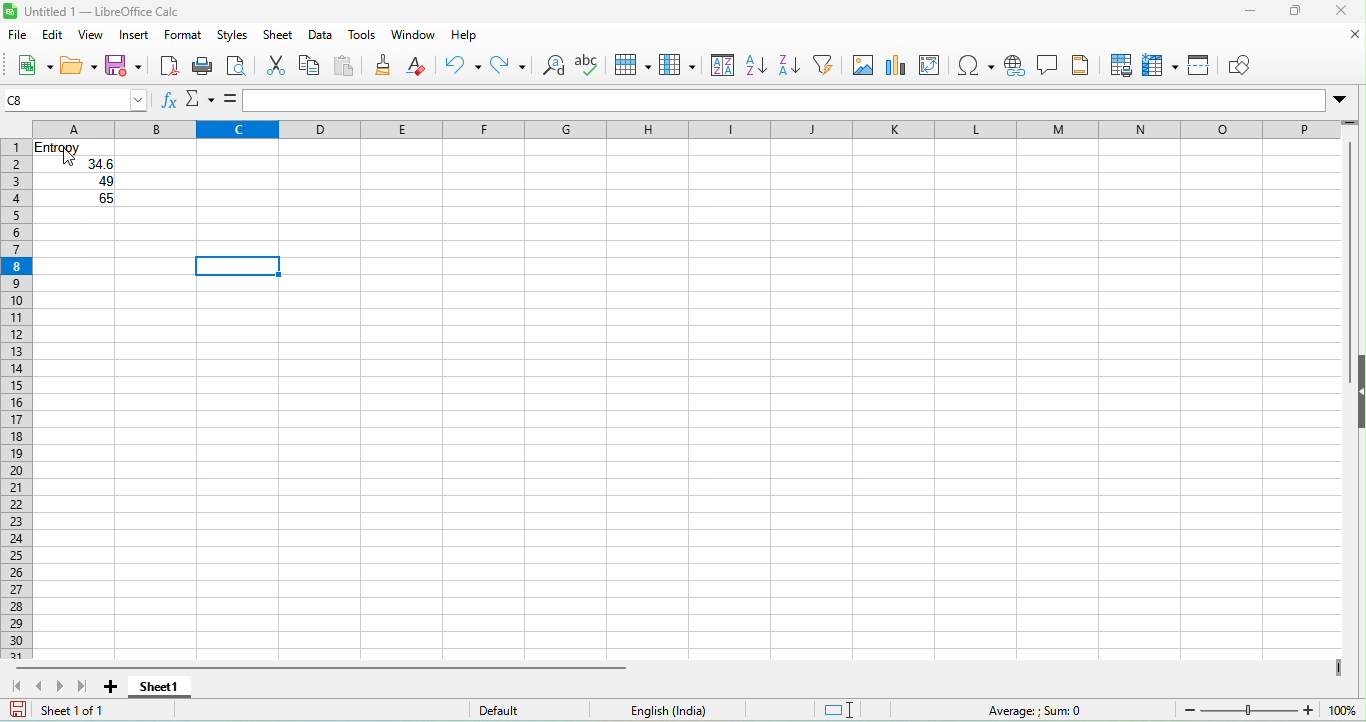 The height and width of the screenshot is (722, 1366). What do you see at coordinates (278, 37) in the screenshot?
I see `sheet` at bounding box center [278, 37].